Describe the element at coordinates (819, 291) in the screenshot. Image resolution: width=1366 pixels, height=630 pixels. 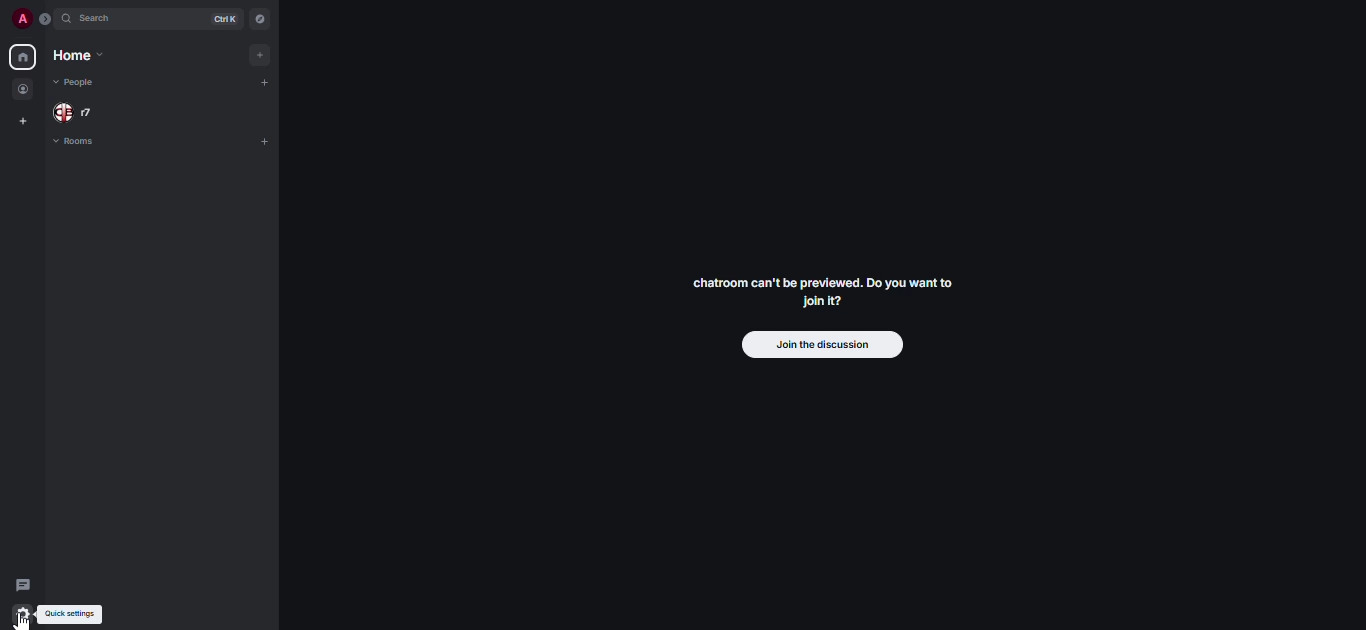
I see `chatroom can't be previewed. Join it?` at that location.